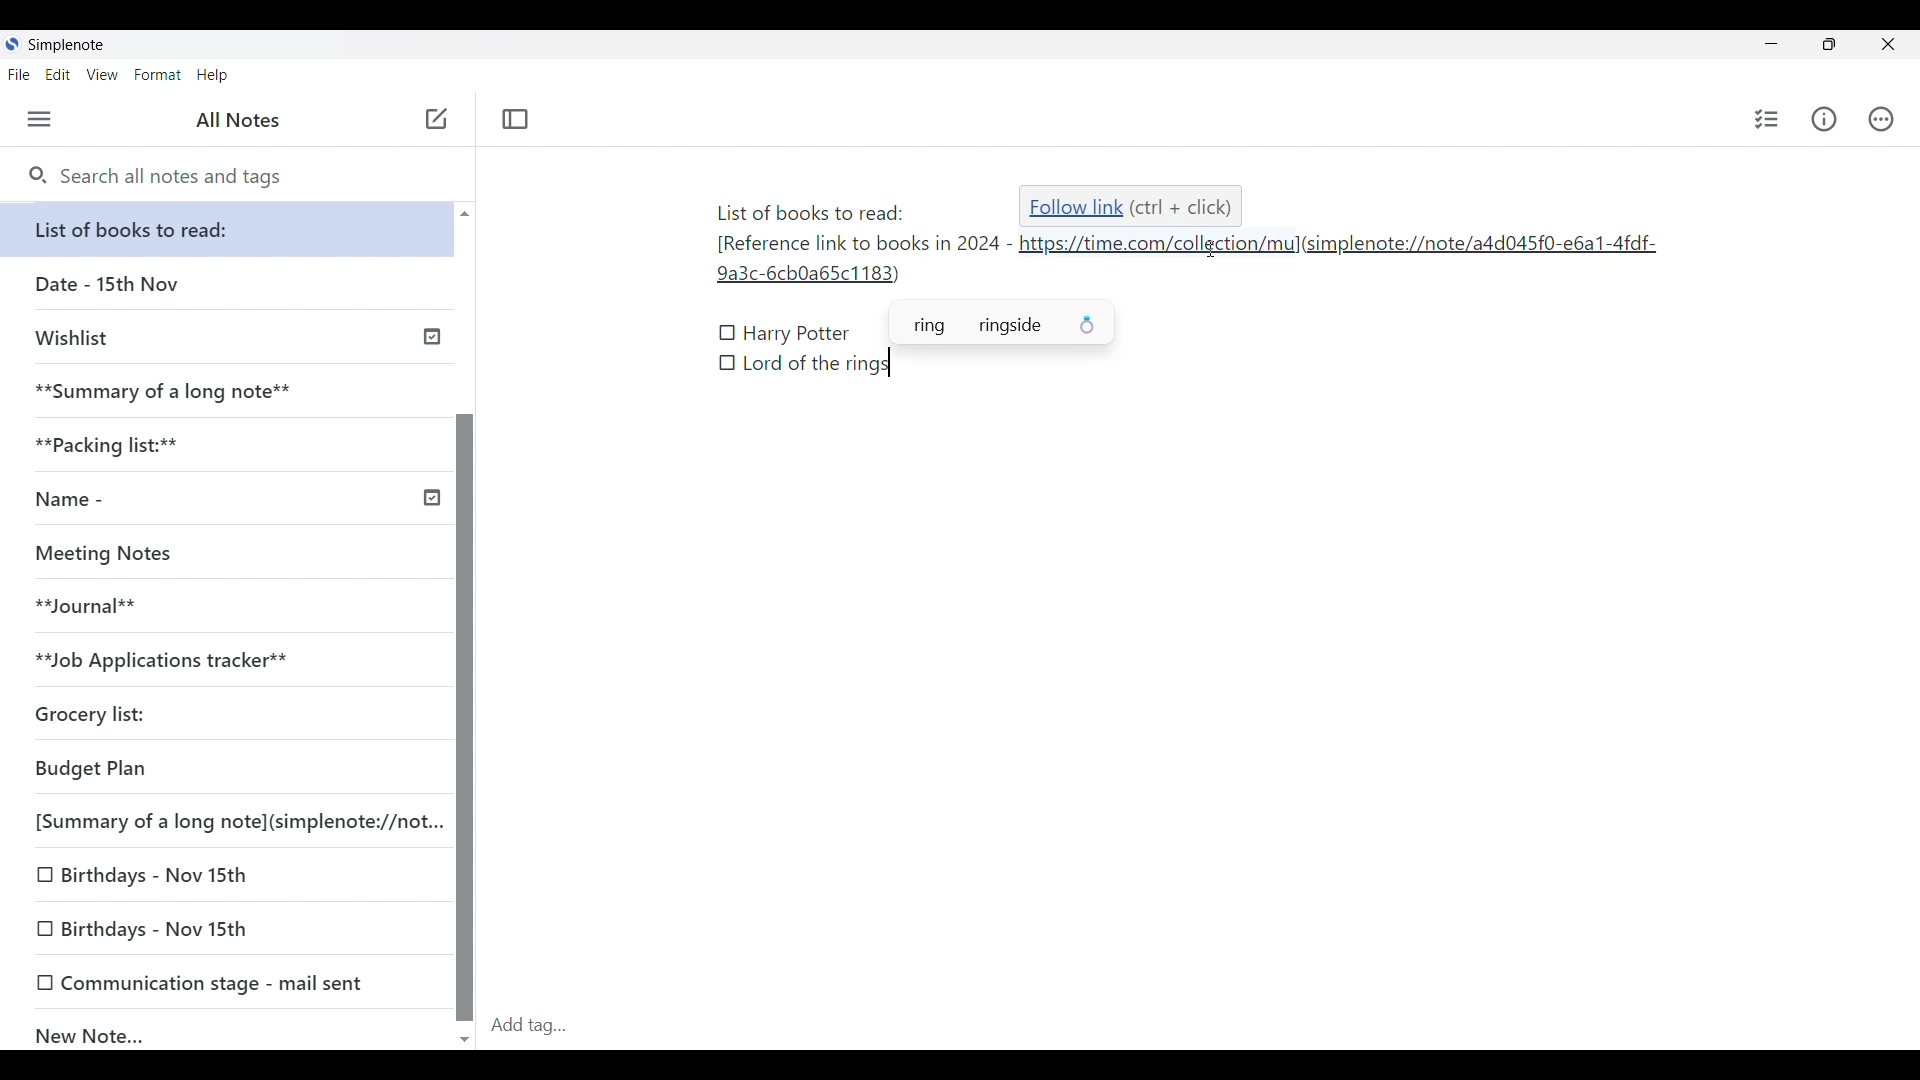 The image size is (1920, 1080). Describe the element at coordinates (40, 120) in the screenshot. I see `Menu` at that location.